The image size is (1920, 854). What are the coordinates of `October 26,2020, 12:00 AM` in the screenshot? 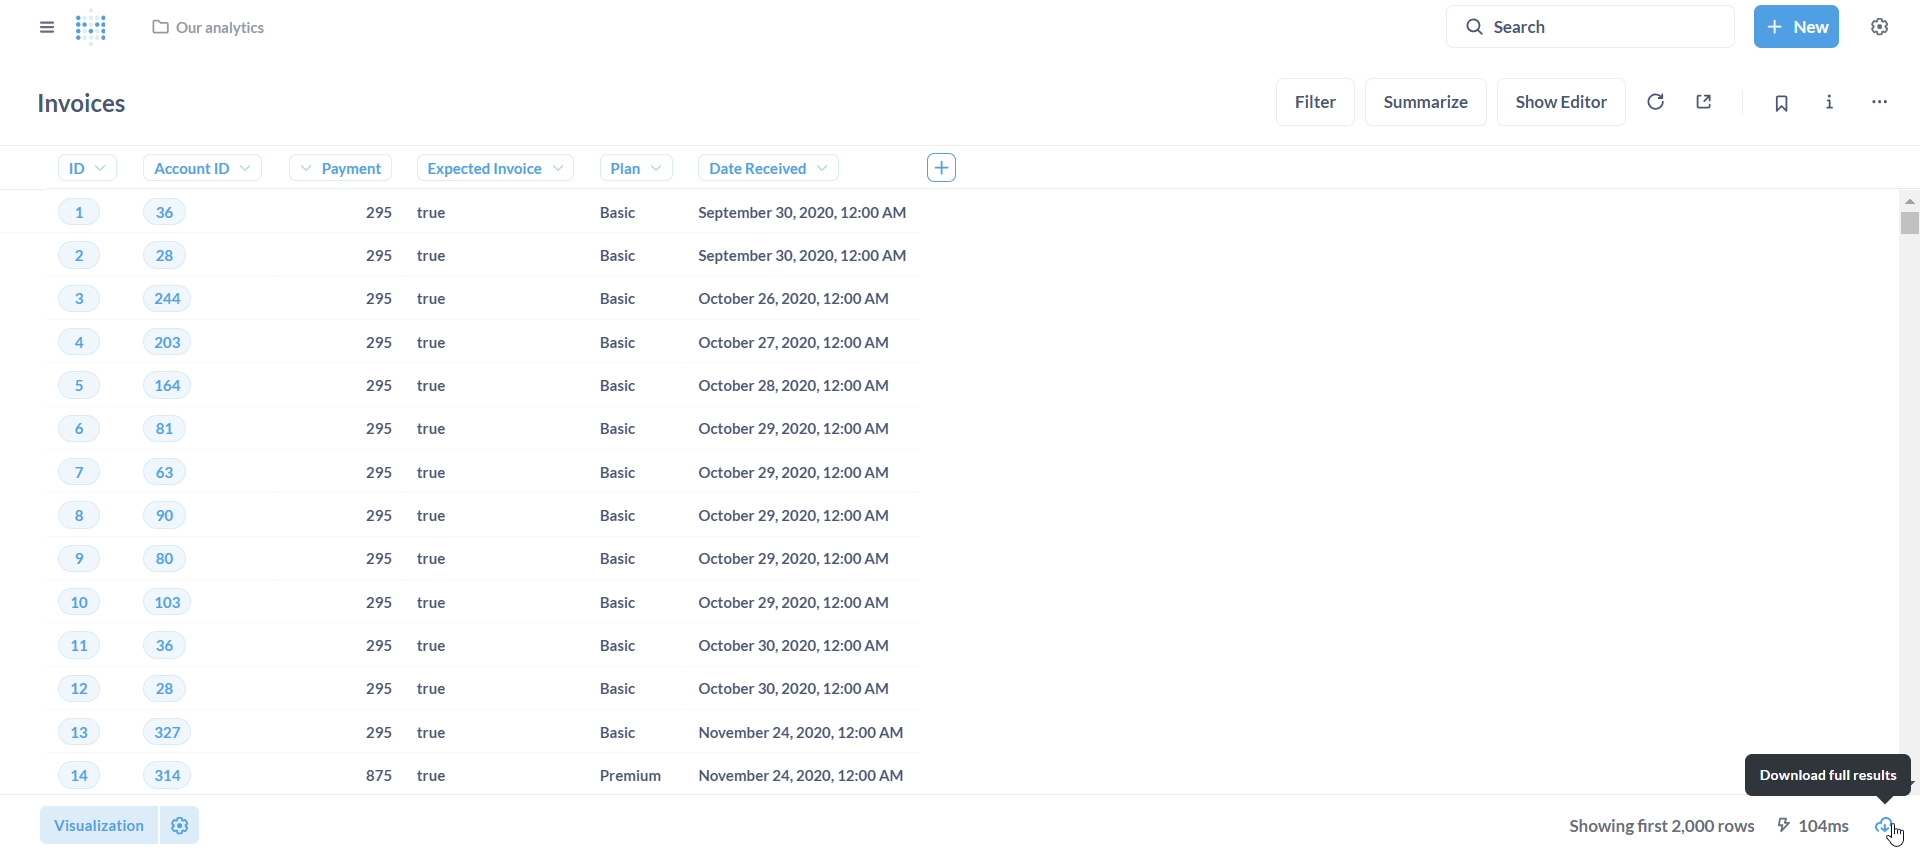 It's located at (805, 300).